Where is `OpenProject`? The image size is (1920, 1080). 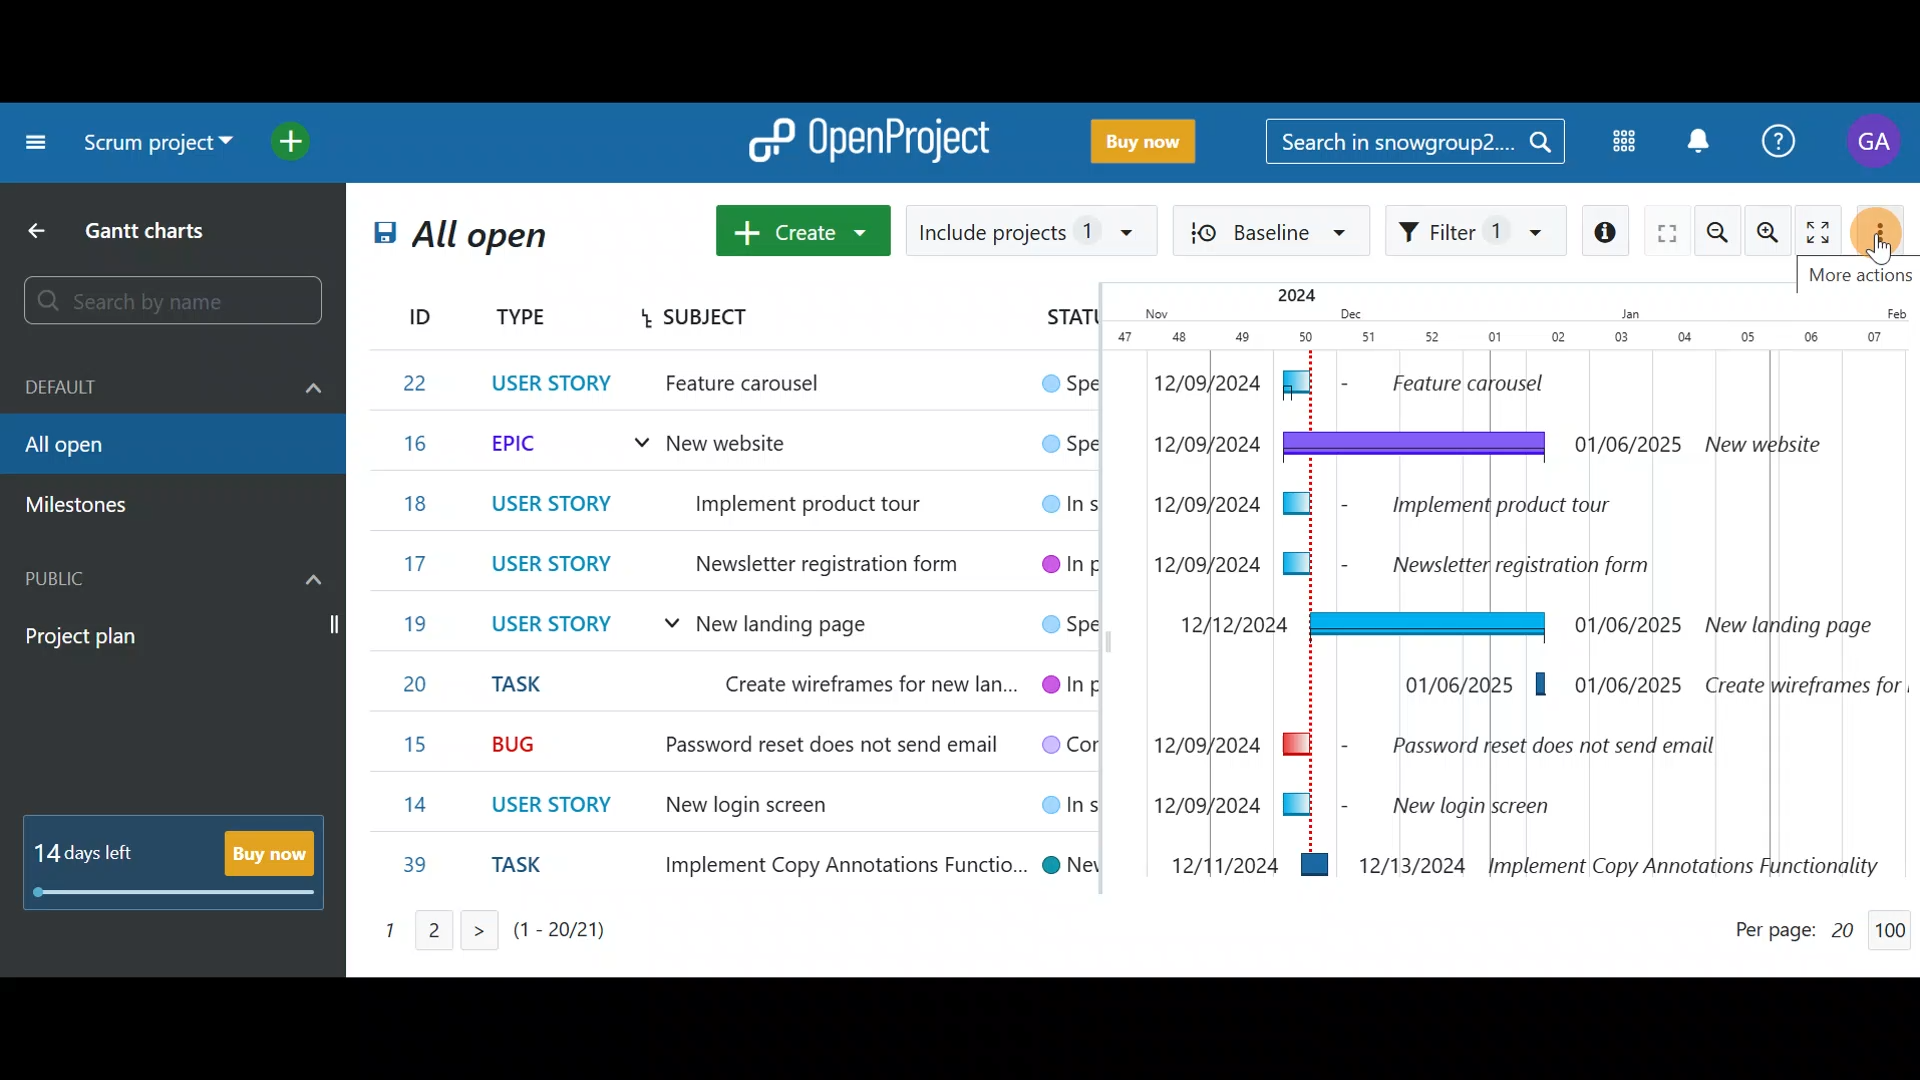 OpenProject is located at coordinates (876, 137).